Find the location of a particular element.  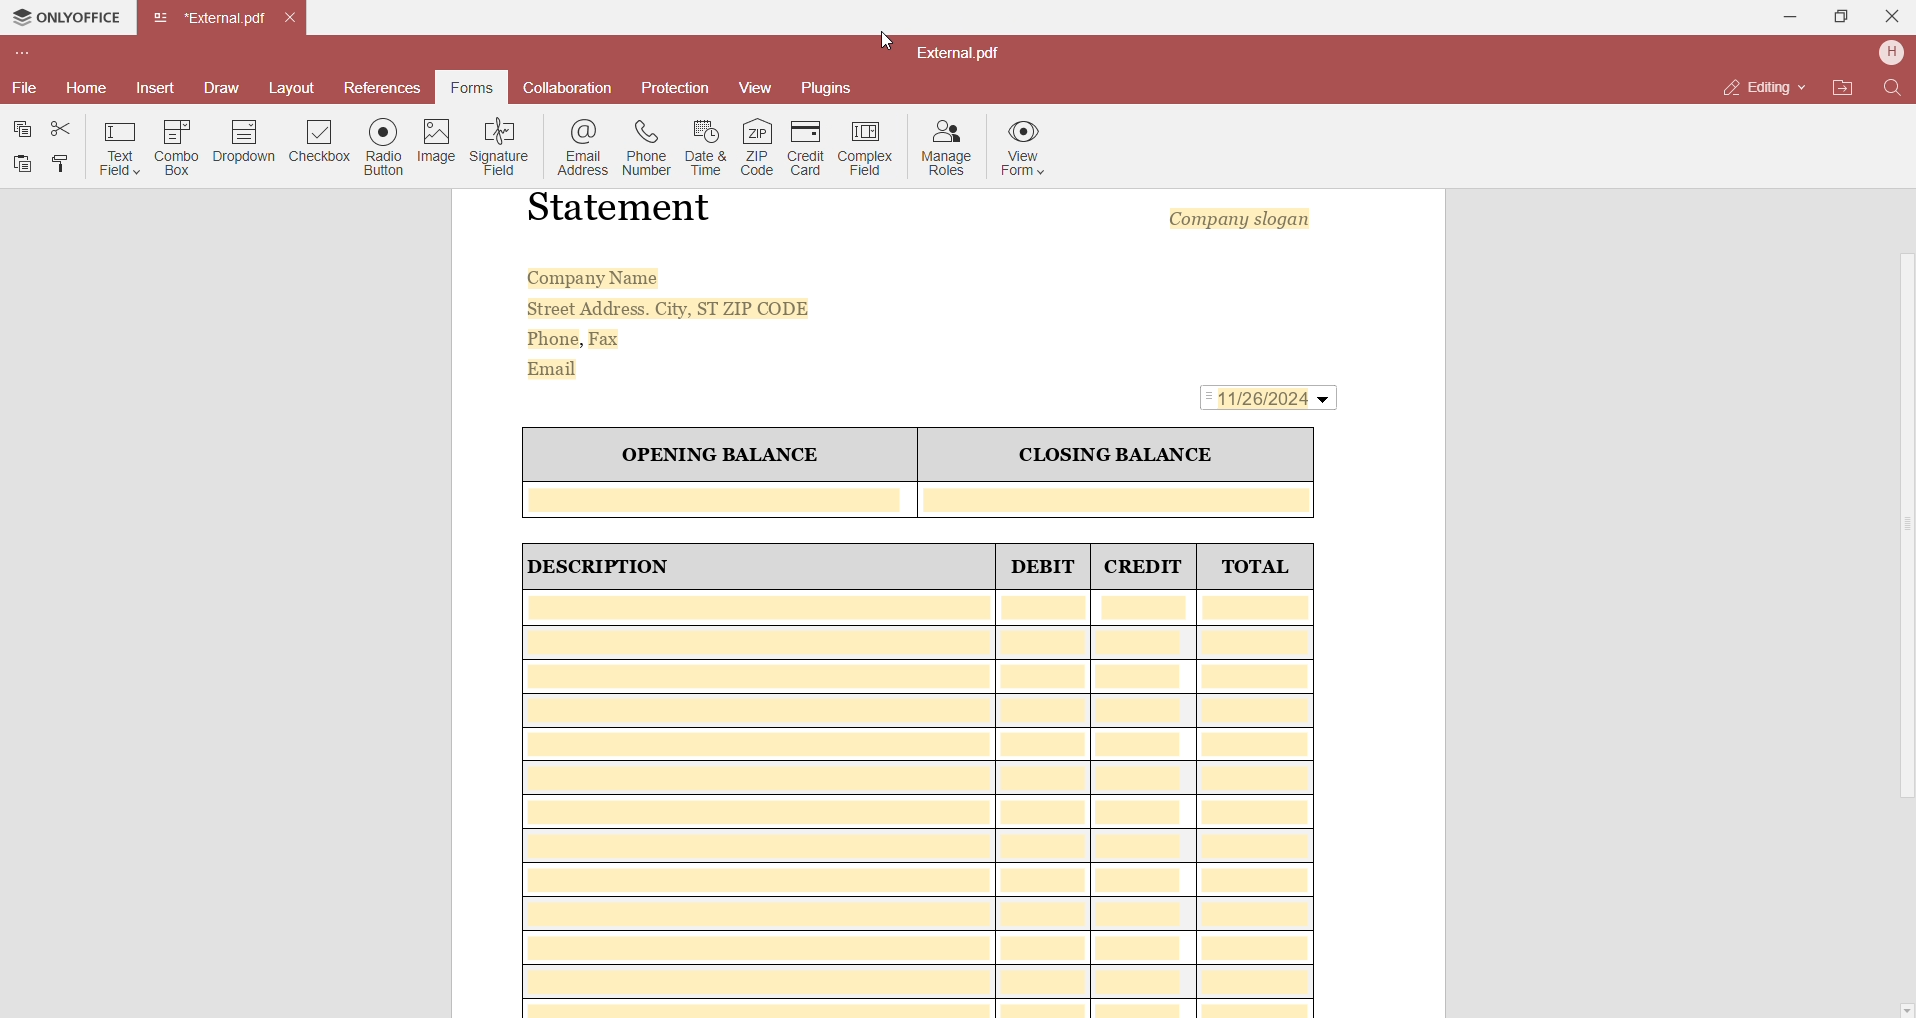

Email Address is located at coordinates (584, 149).